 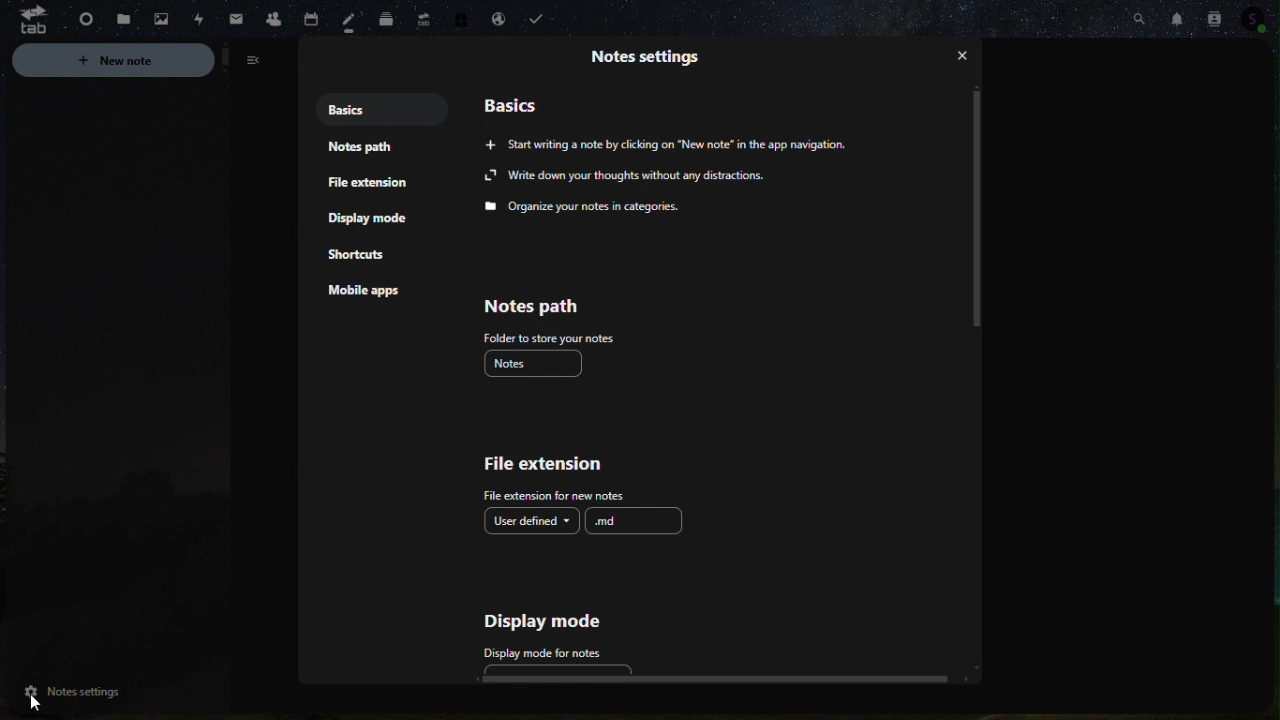 What do you see at coordinates (968, 53) in the screenshot?
I see `close` at bounding box center [968, 53].